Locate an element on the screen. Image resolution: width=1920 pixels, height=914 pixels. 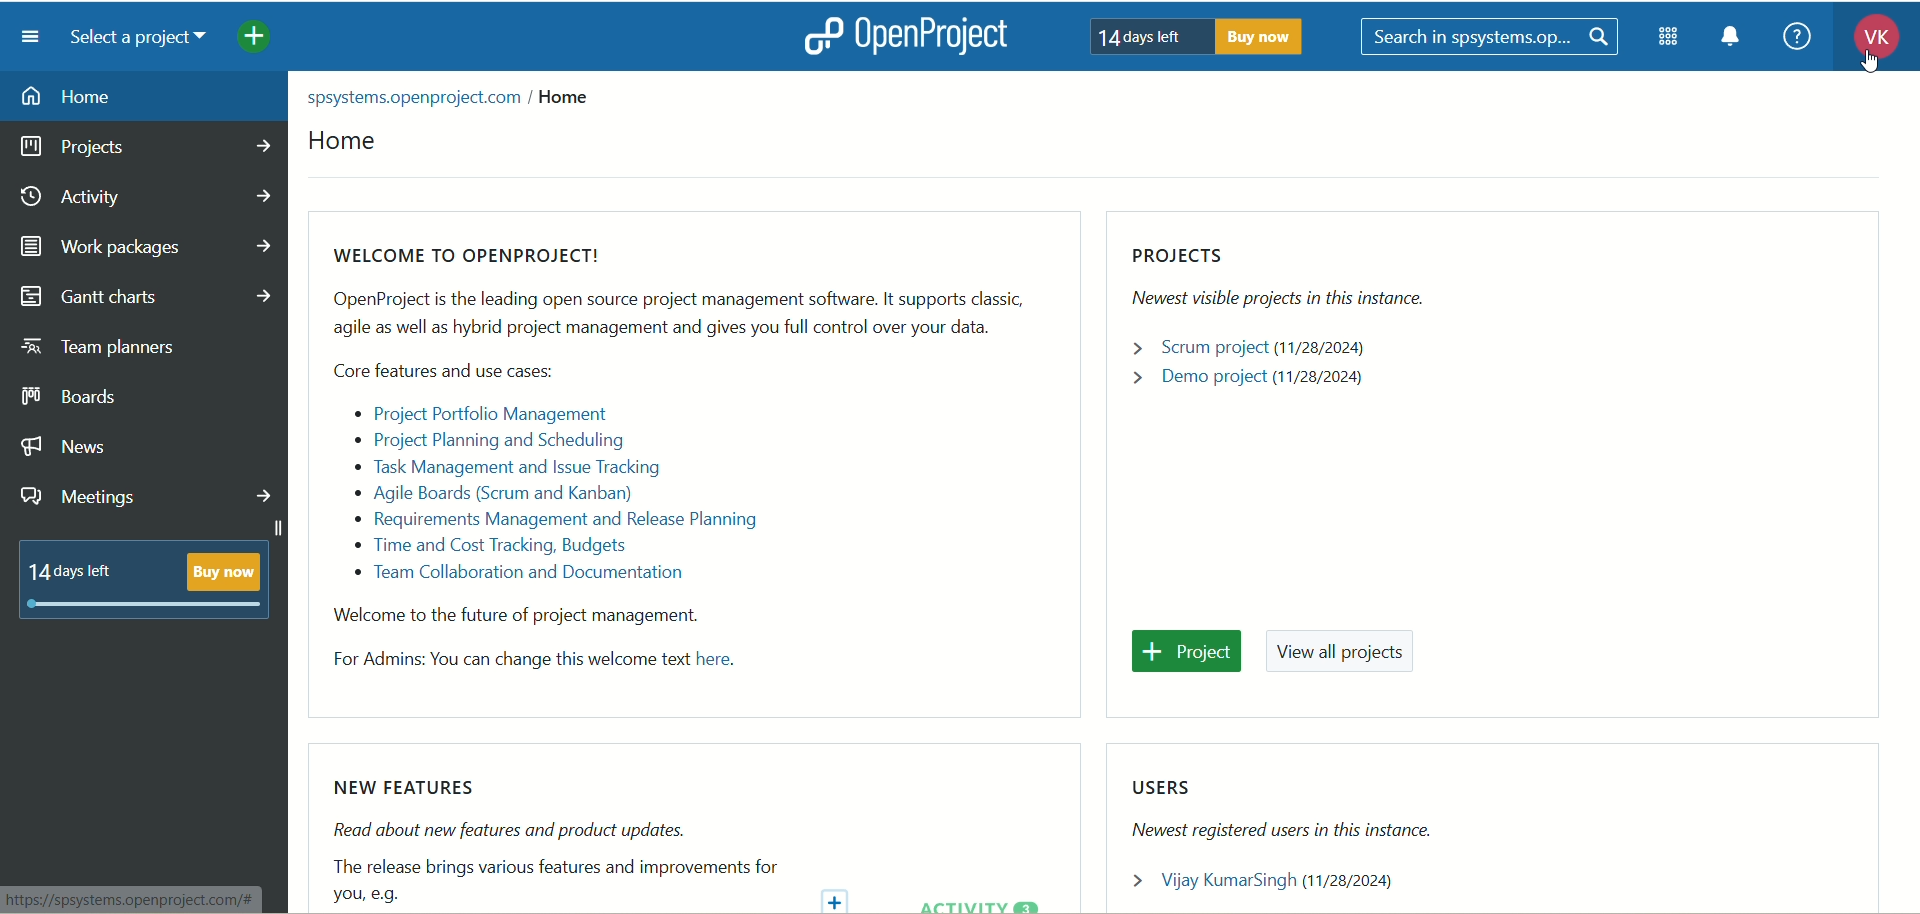
home is located at coordinates (147, 97).